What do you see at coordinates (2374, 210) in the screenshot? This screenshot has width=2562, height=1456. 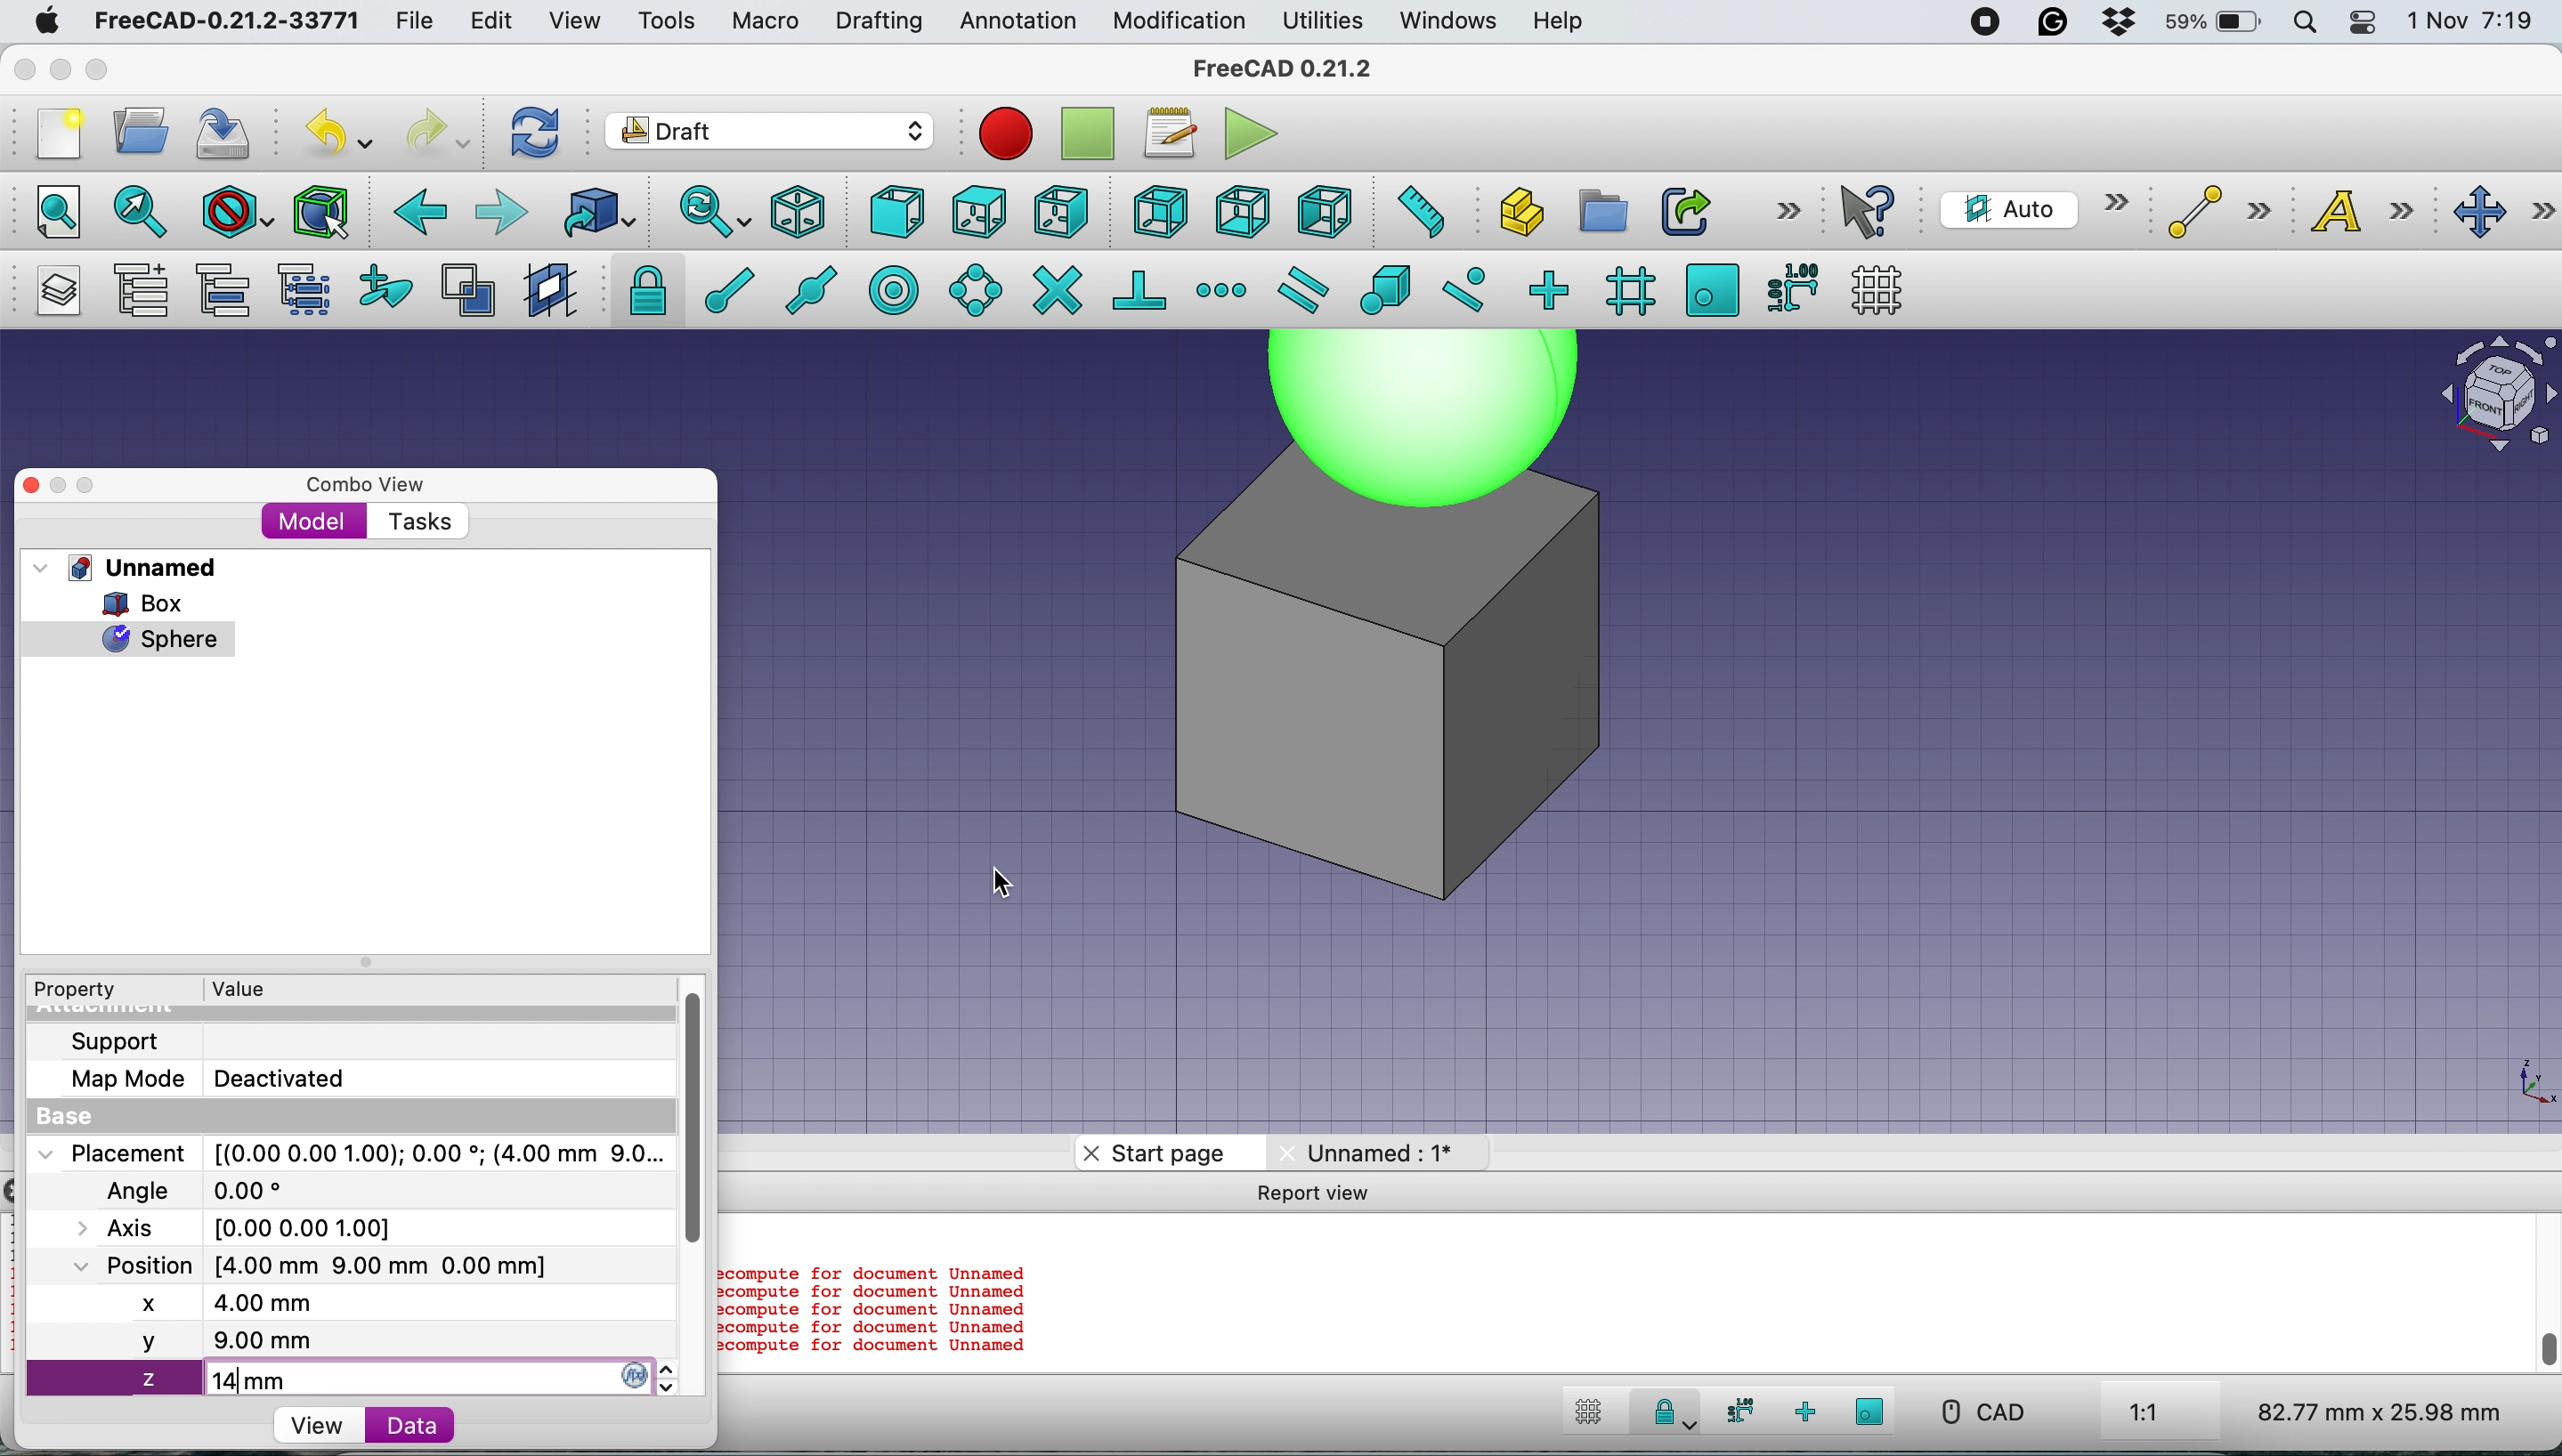 I see `text` at bounding box center [2374, 210].